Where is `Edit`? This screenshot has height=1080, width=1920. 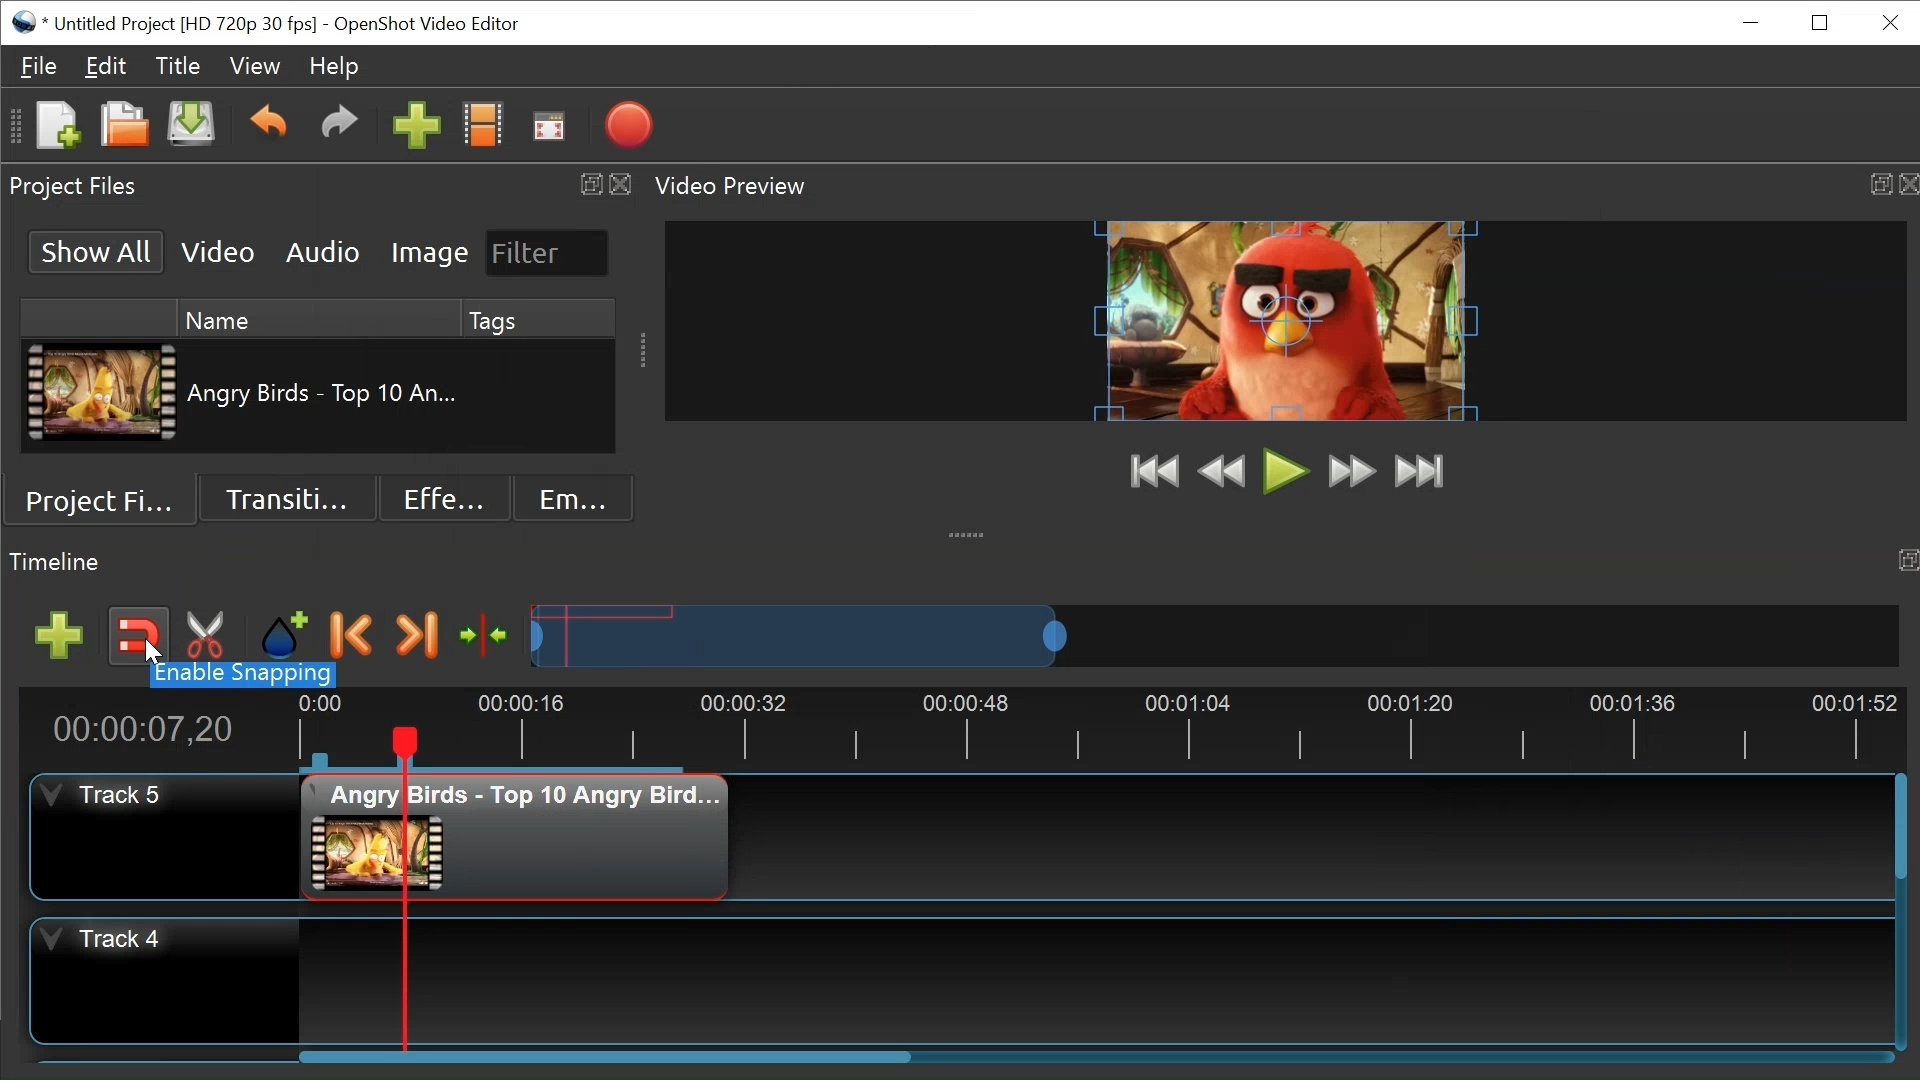 Edit is located at coordinates (105, 66).